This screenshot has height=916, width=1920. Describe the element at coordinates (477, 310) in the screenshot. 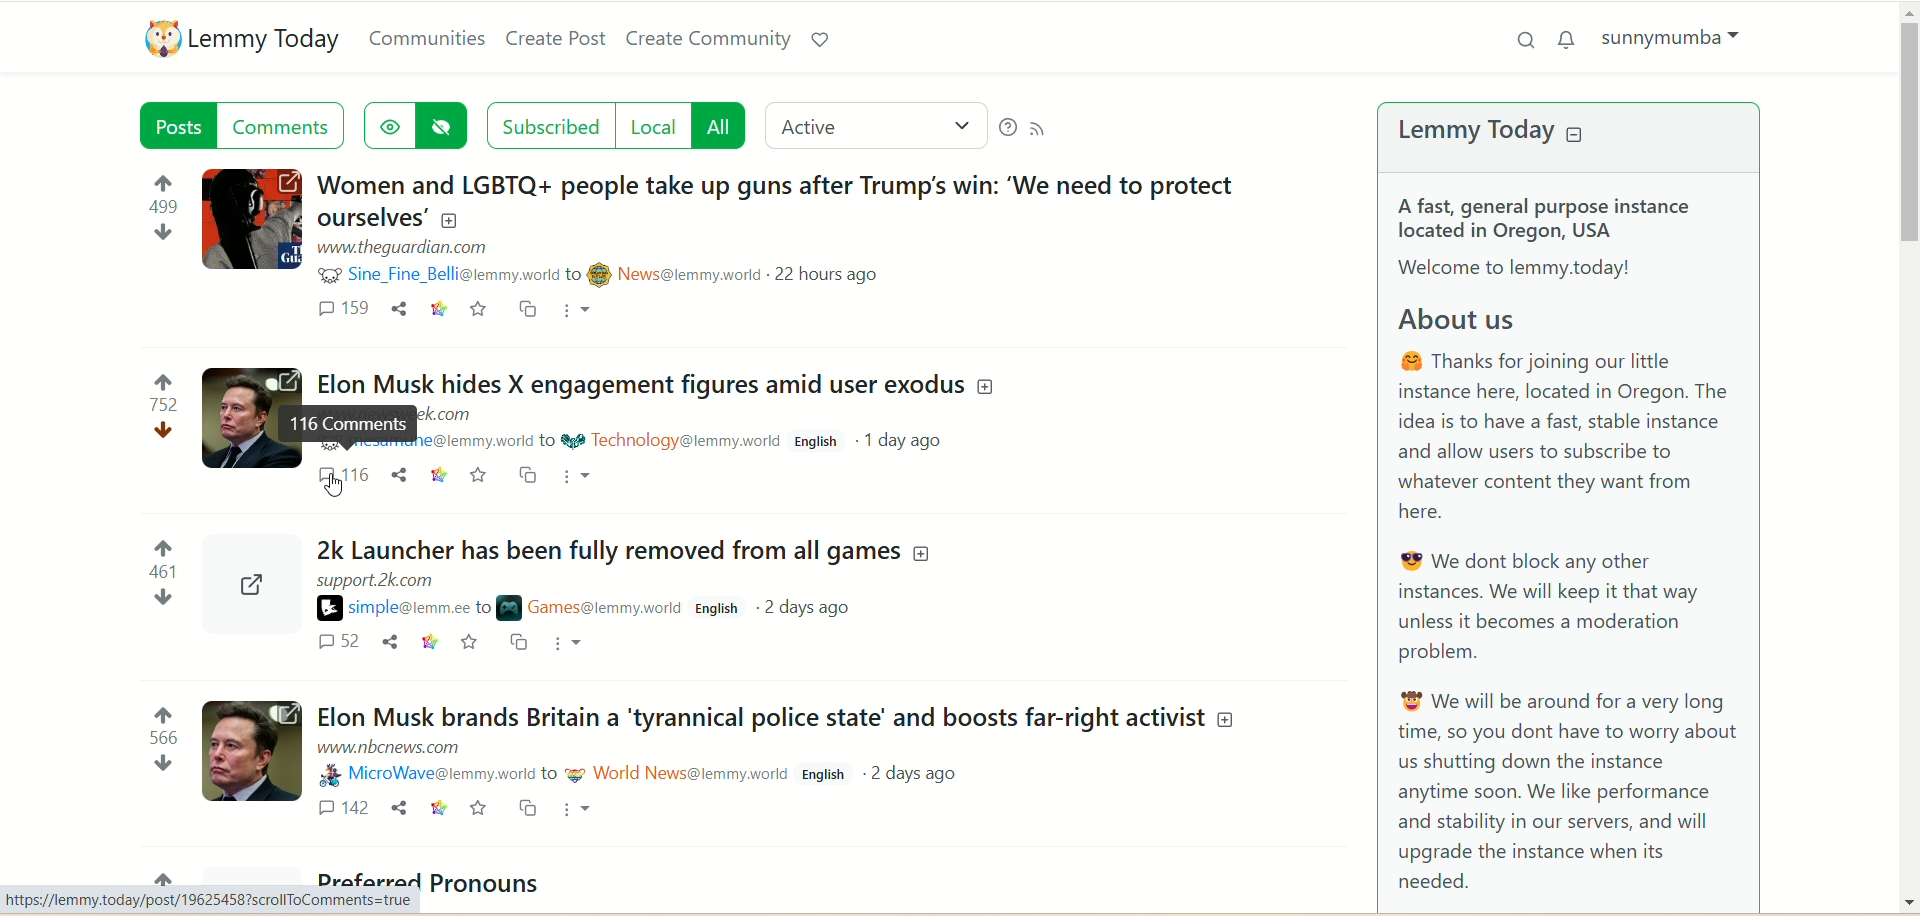

I see `save` at that location.